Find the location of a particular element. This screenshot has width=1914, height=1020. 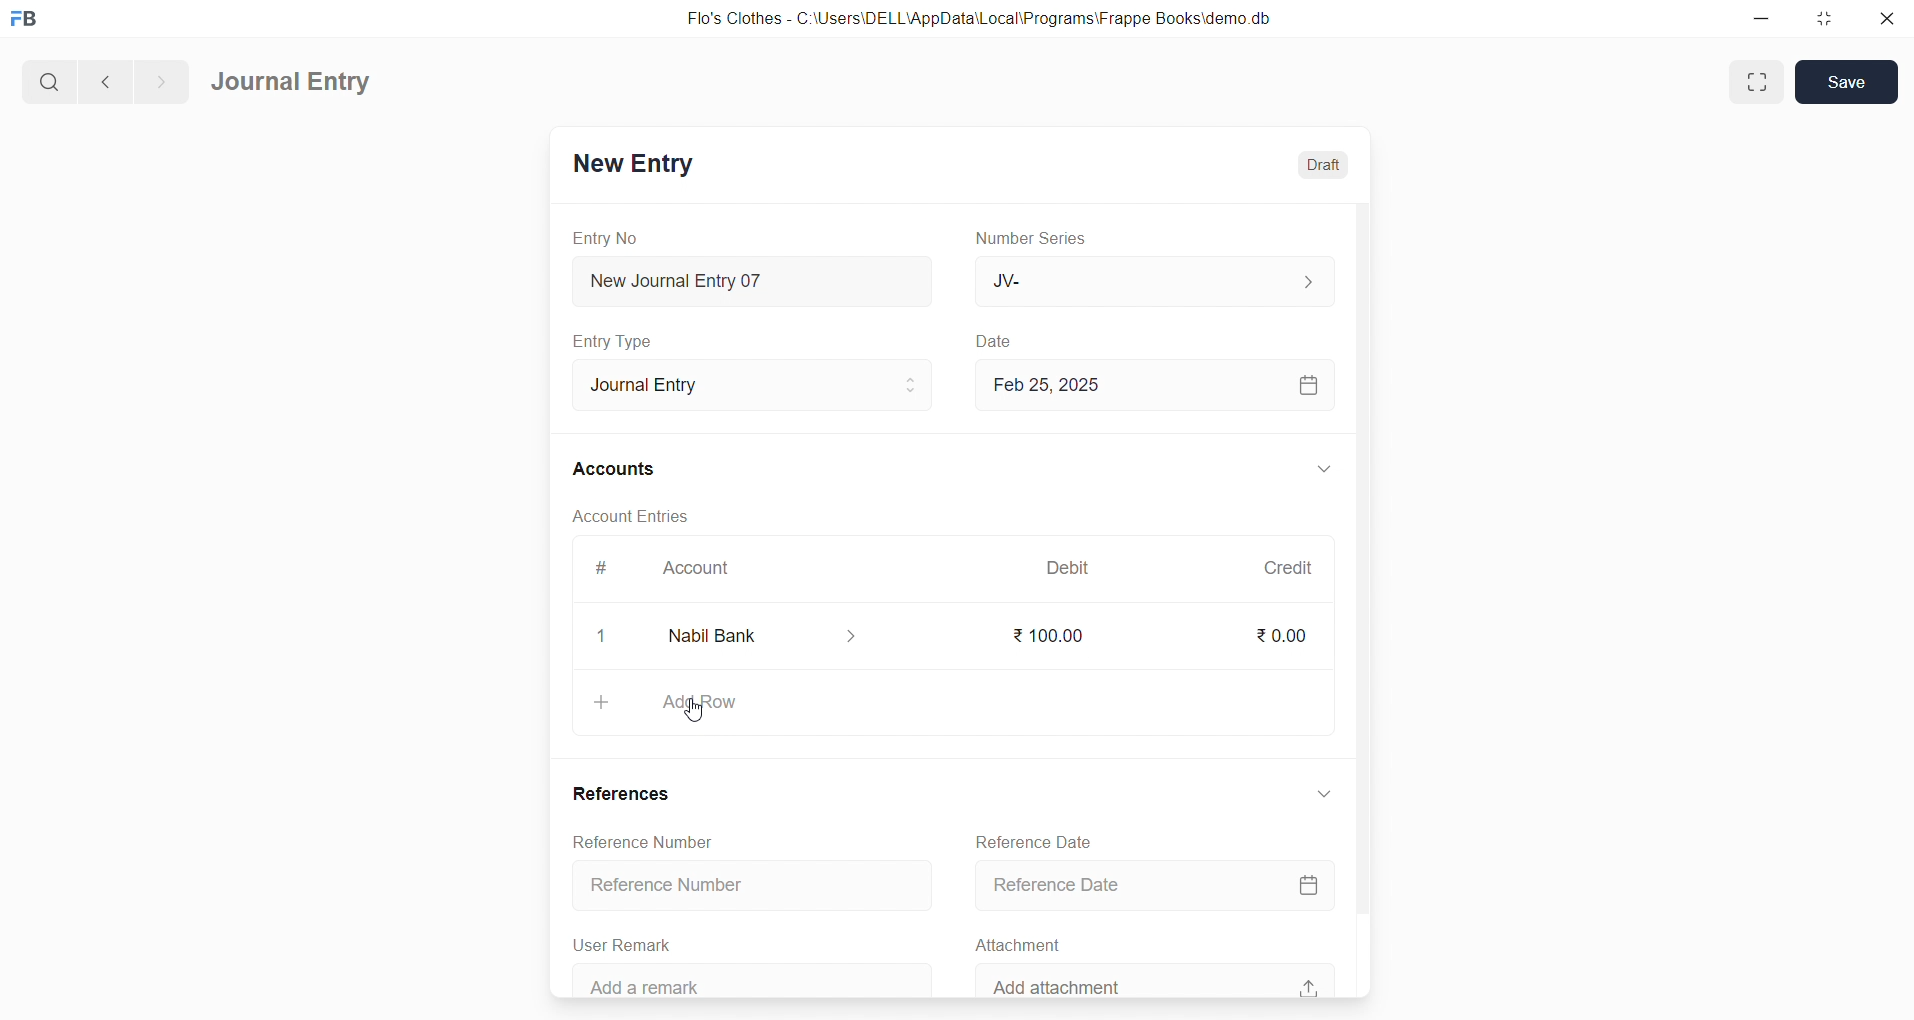

vertical scroll bar is located at coordinates (1362, 597).